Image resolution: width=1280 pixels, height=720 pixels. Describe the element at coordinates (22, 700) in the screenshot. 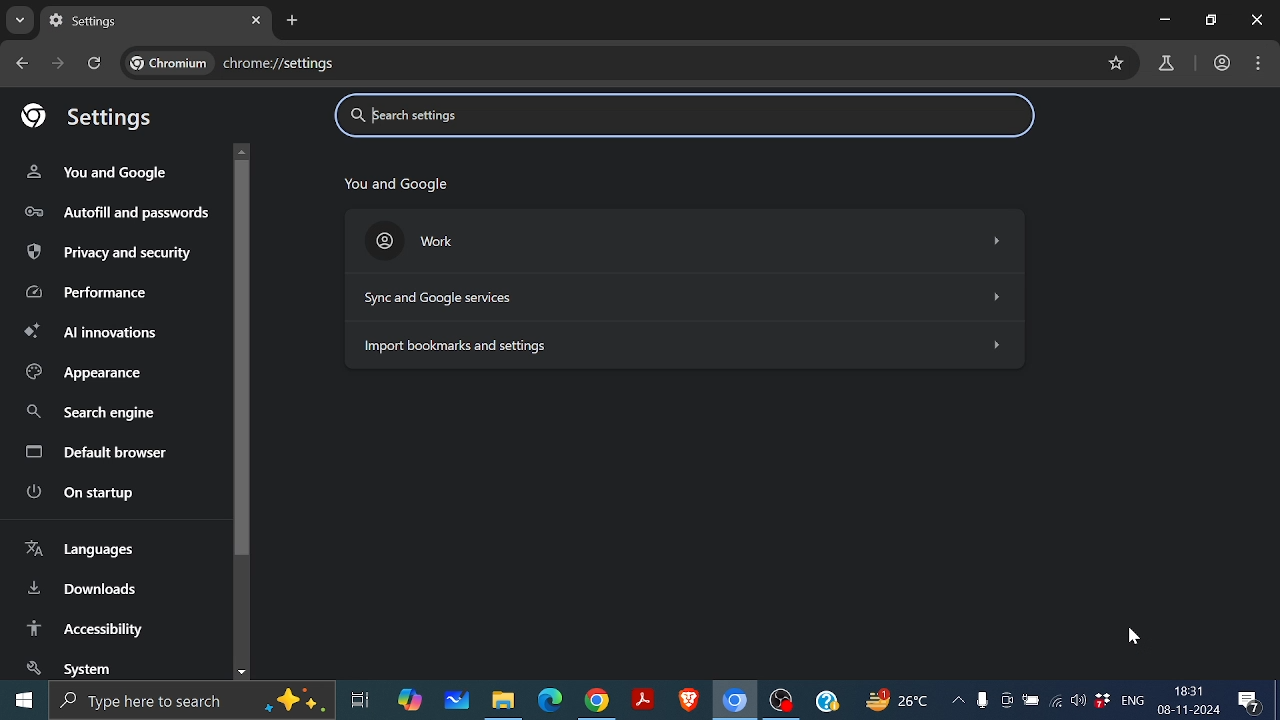

I see `windows menu` at that location.